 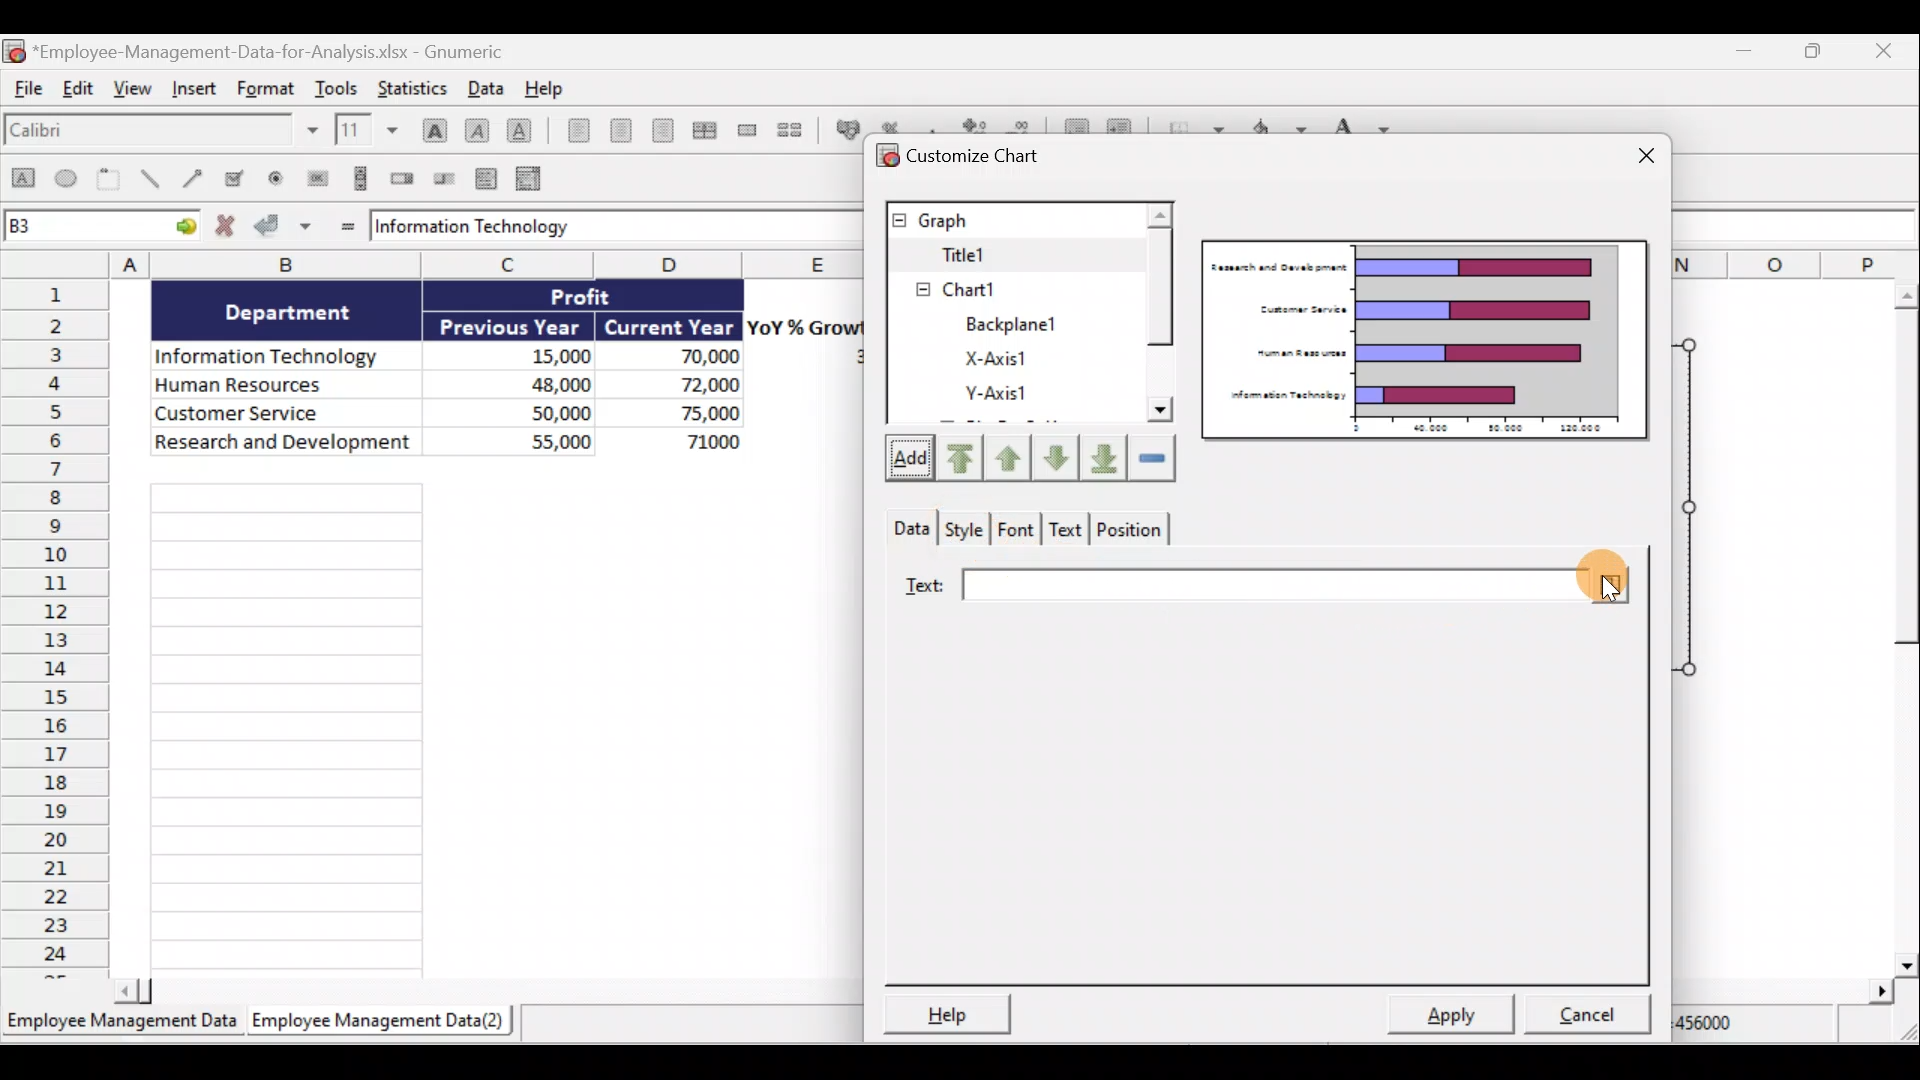 I want to click on *Employee-Management-Data-for-Analysis.xlsx - Gnumeric, so click(x=282, y=51).